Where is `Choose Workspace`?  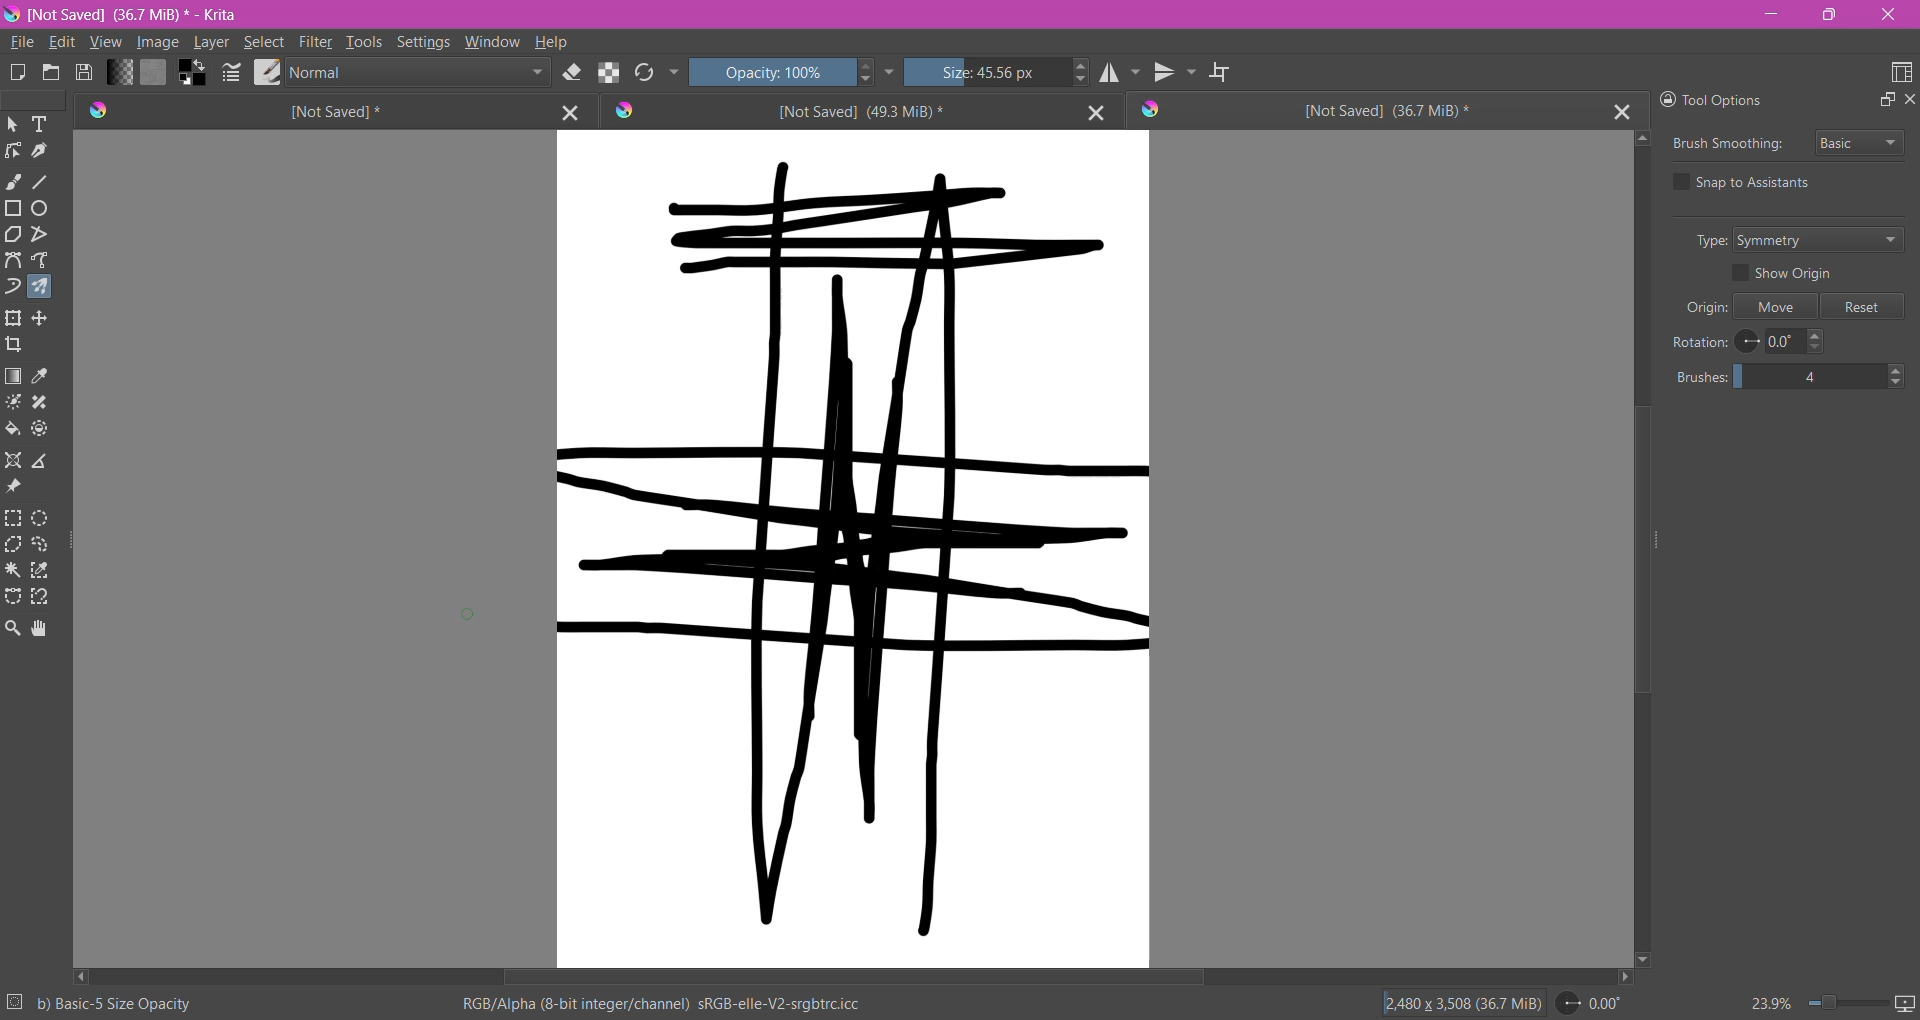
Choose Workspace is located at coordinates (1900, 73).